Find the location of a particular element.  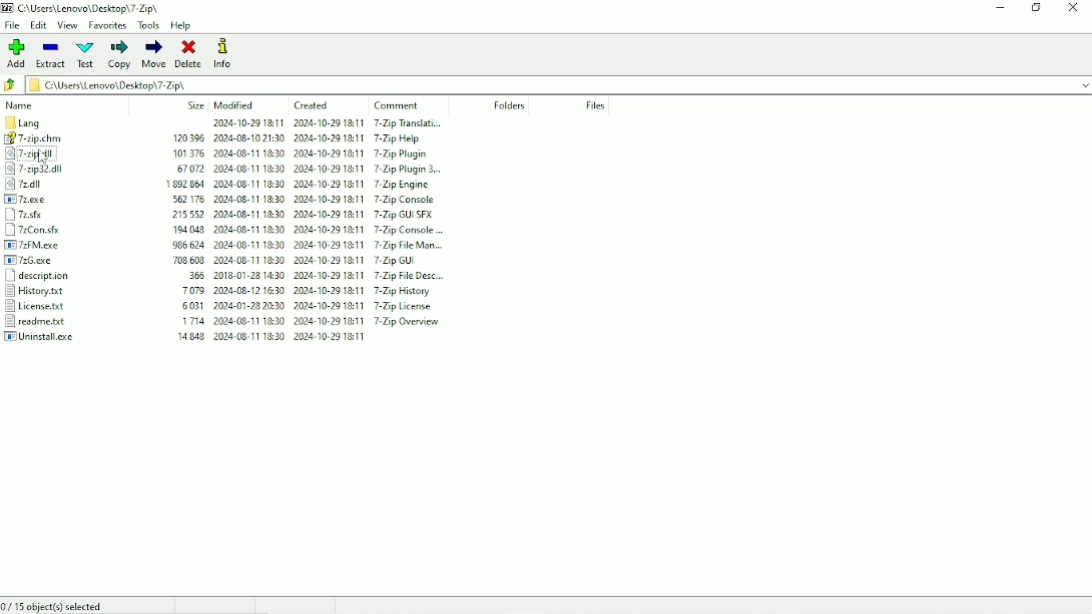

Close is located at coordinates (1075, 7).